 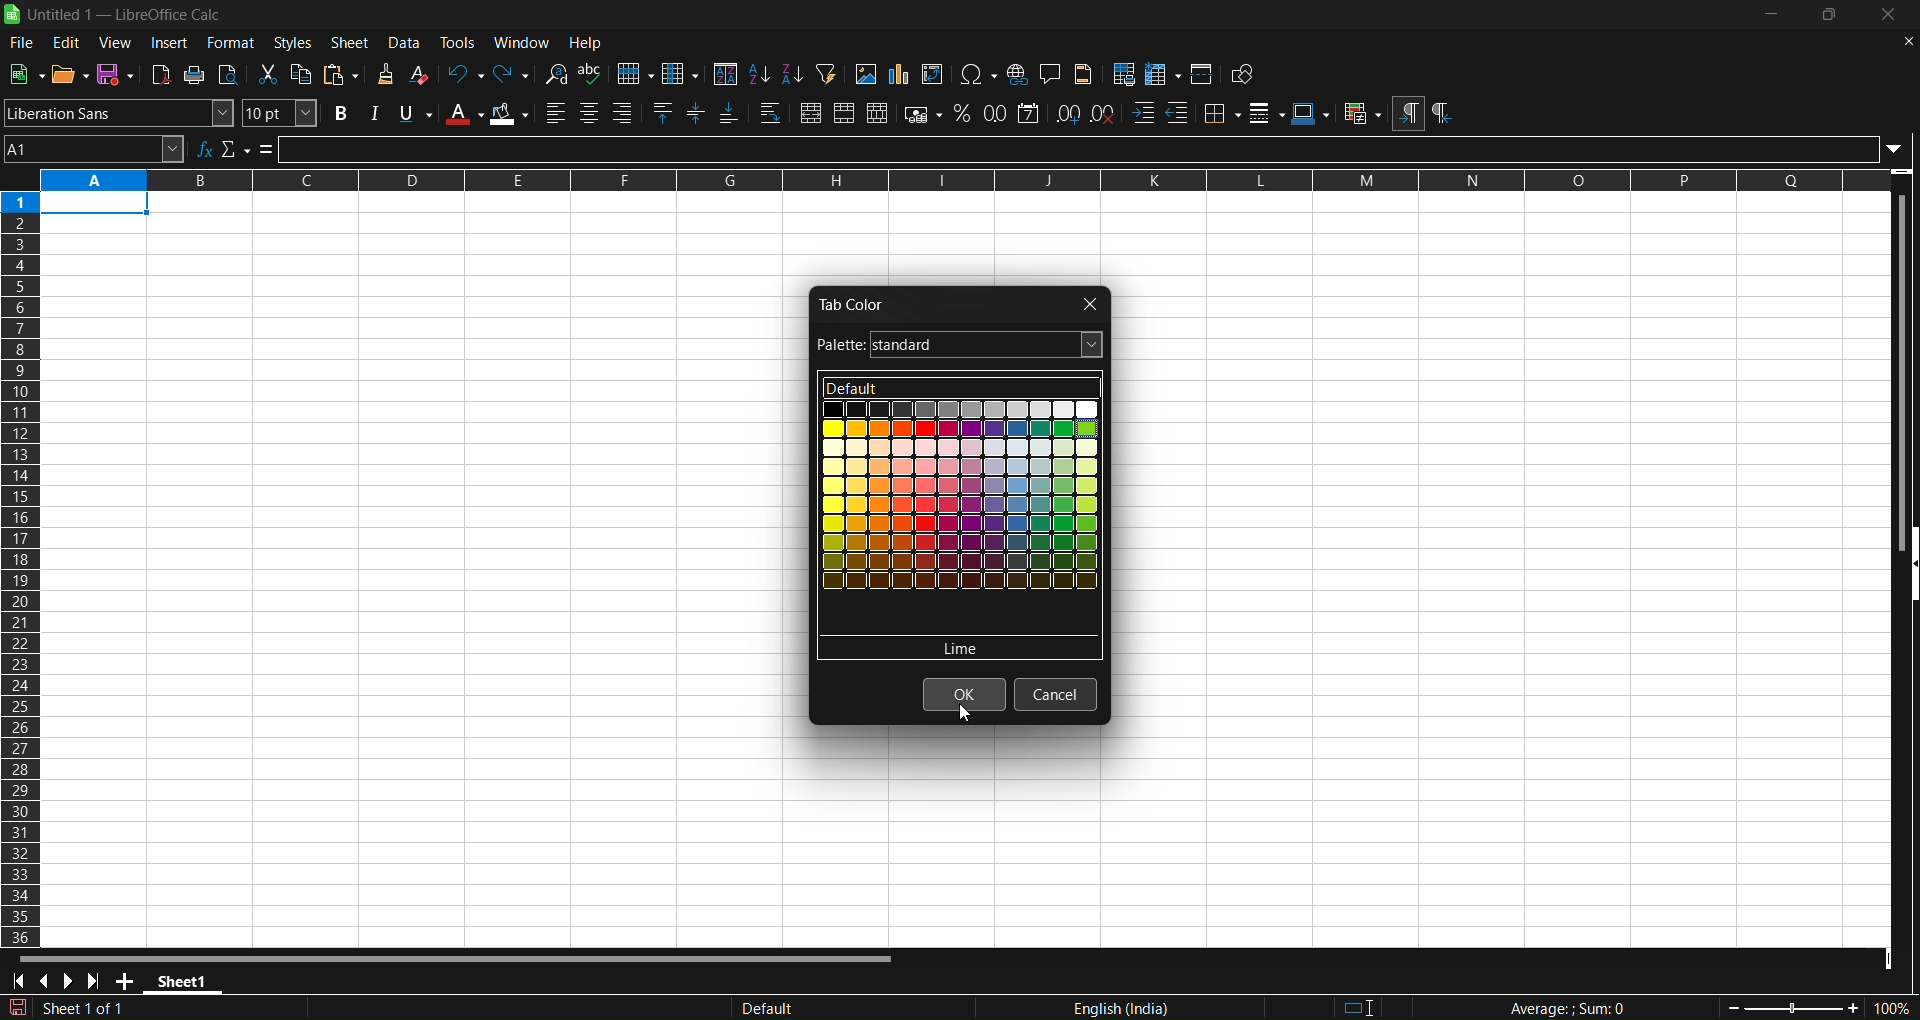 I want to click on decrease indent, so click(x=1179, y=113).